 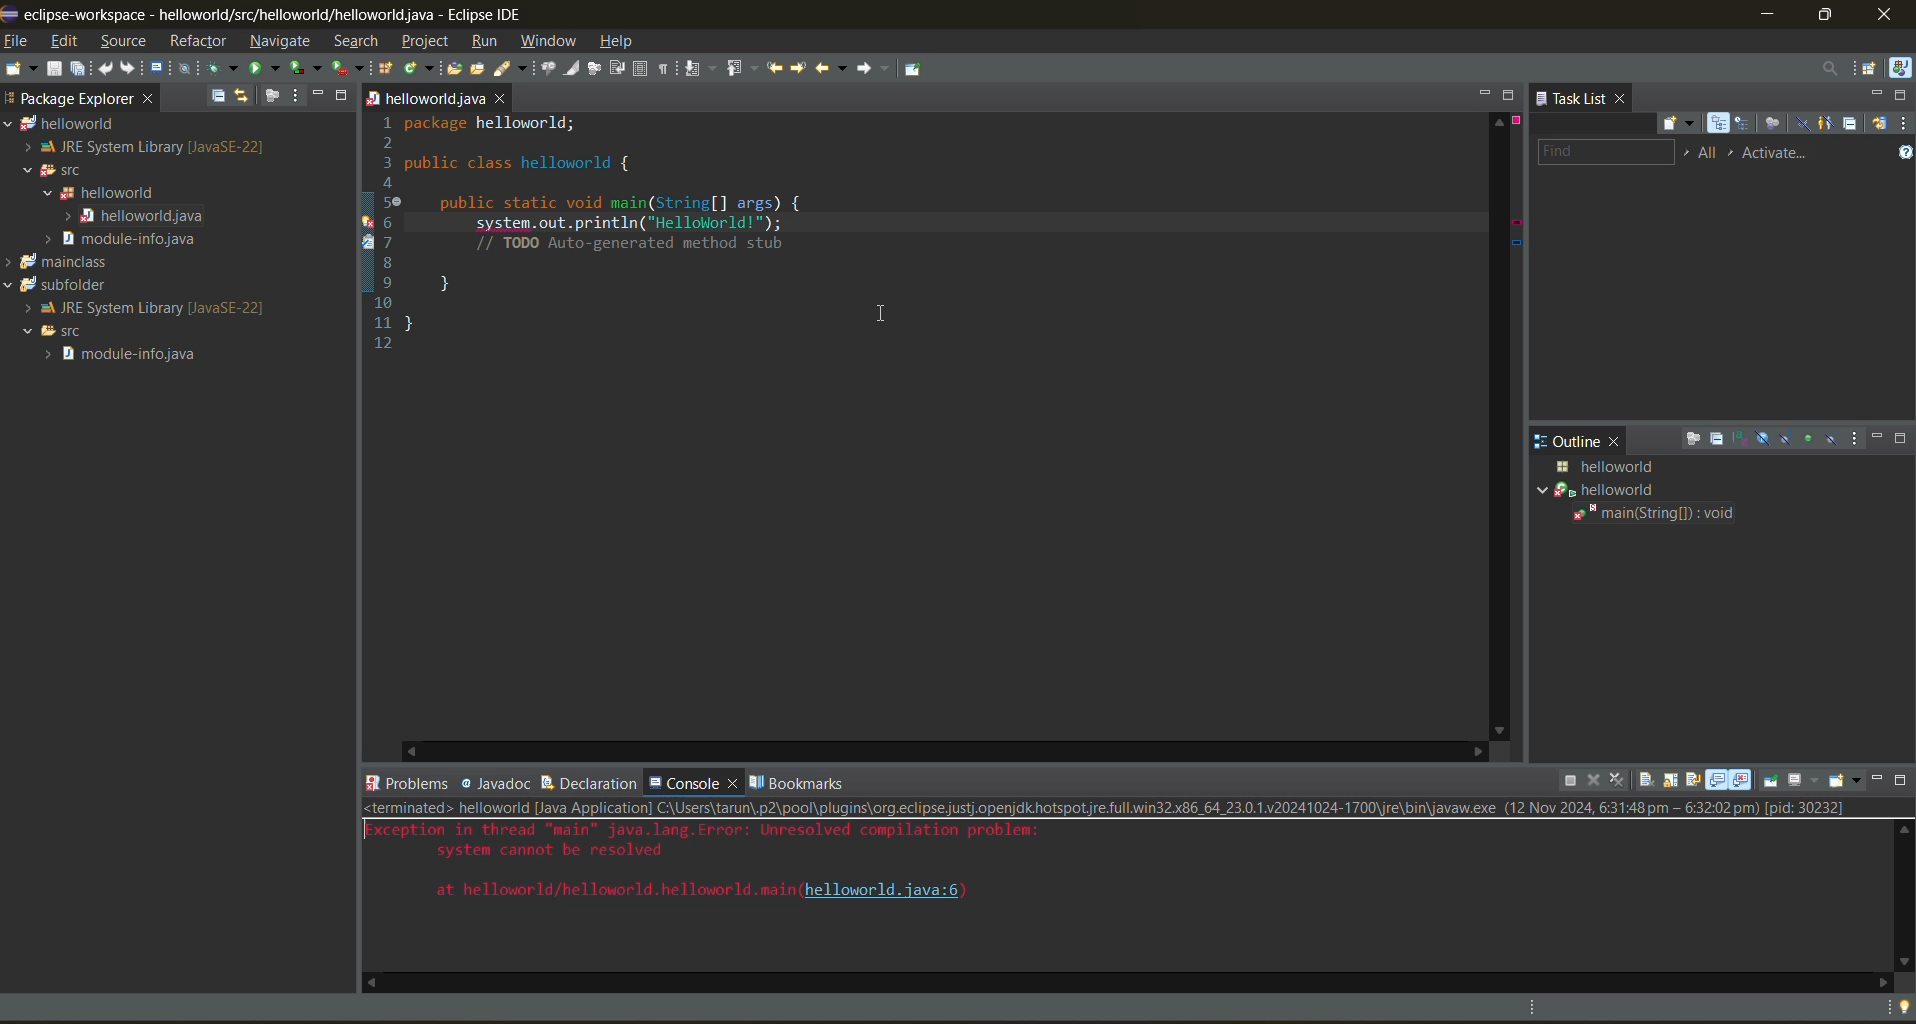 I want to click on save all, so click(x=76, y=70).